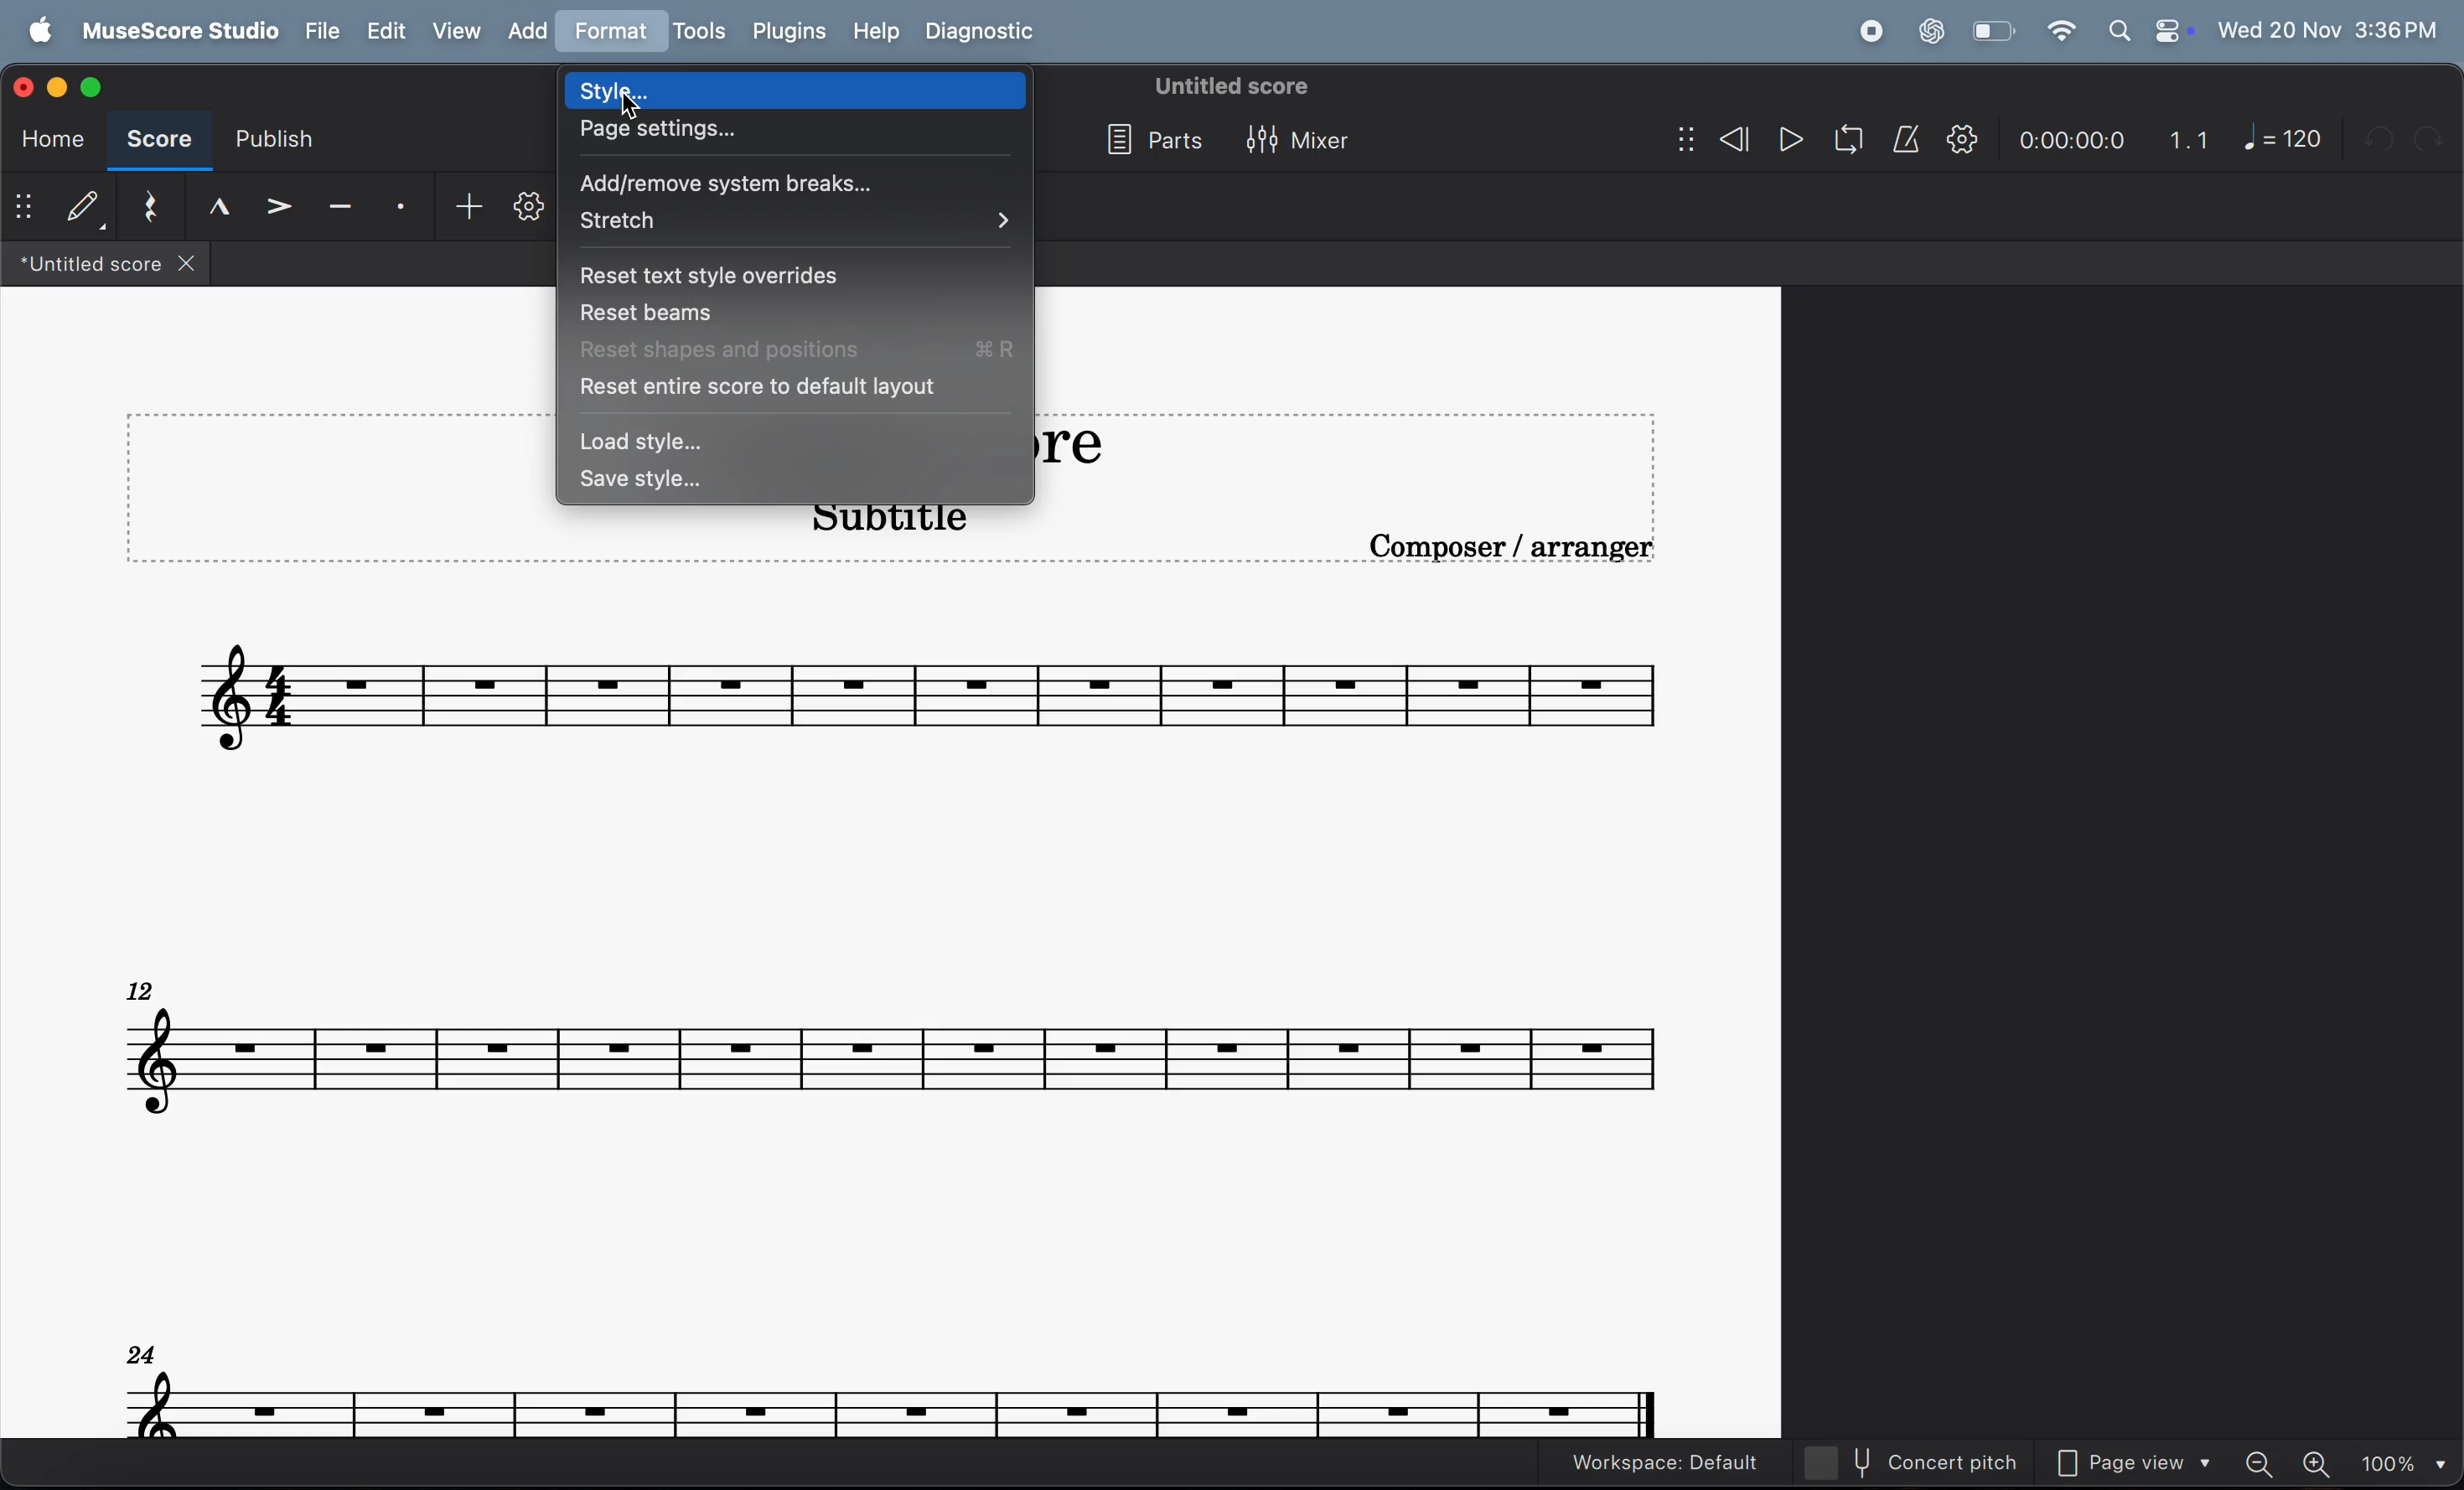  What do you see at coordinates (615, 31) in the screenshot?
I see `format` at bounding box center [615, 31].